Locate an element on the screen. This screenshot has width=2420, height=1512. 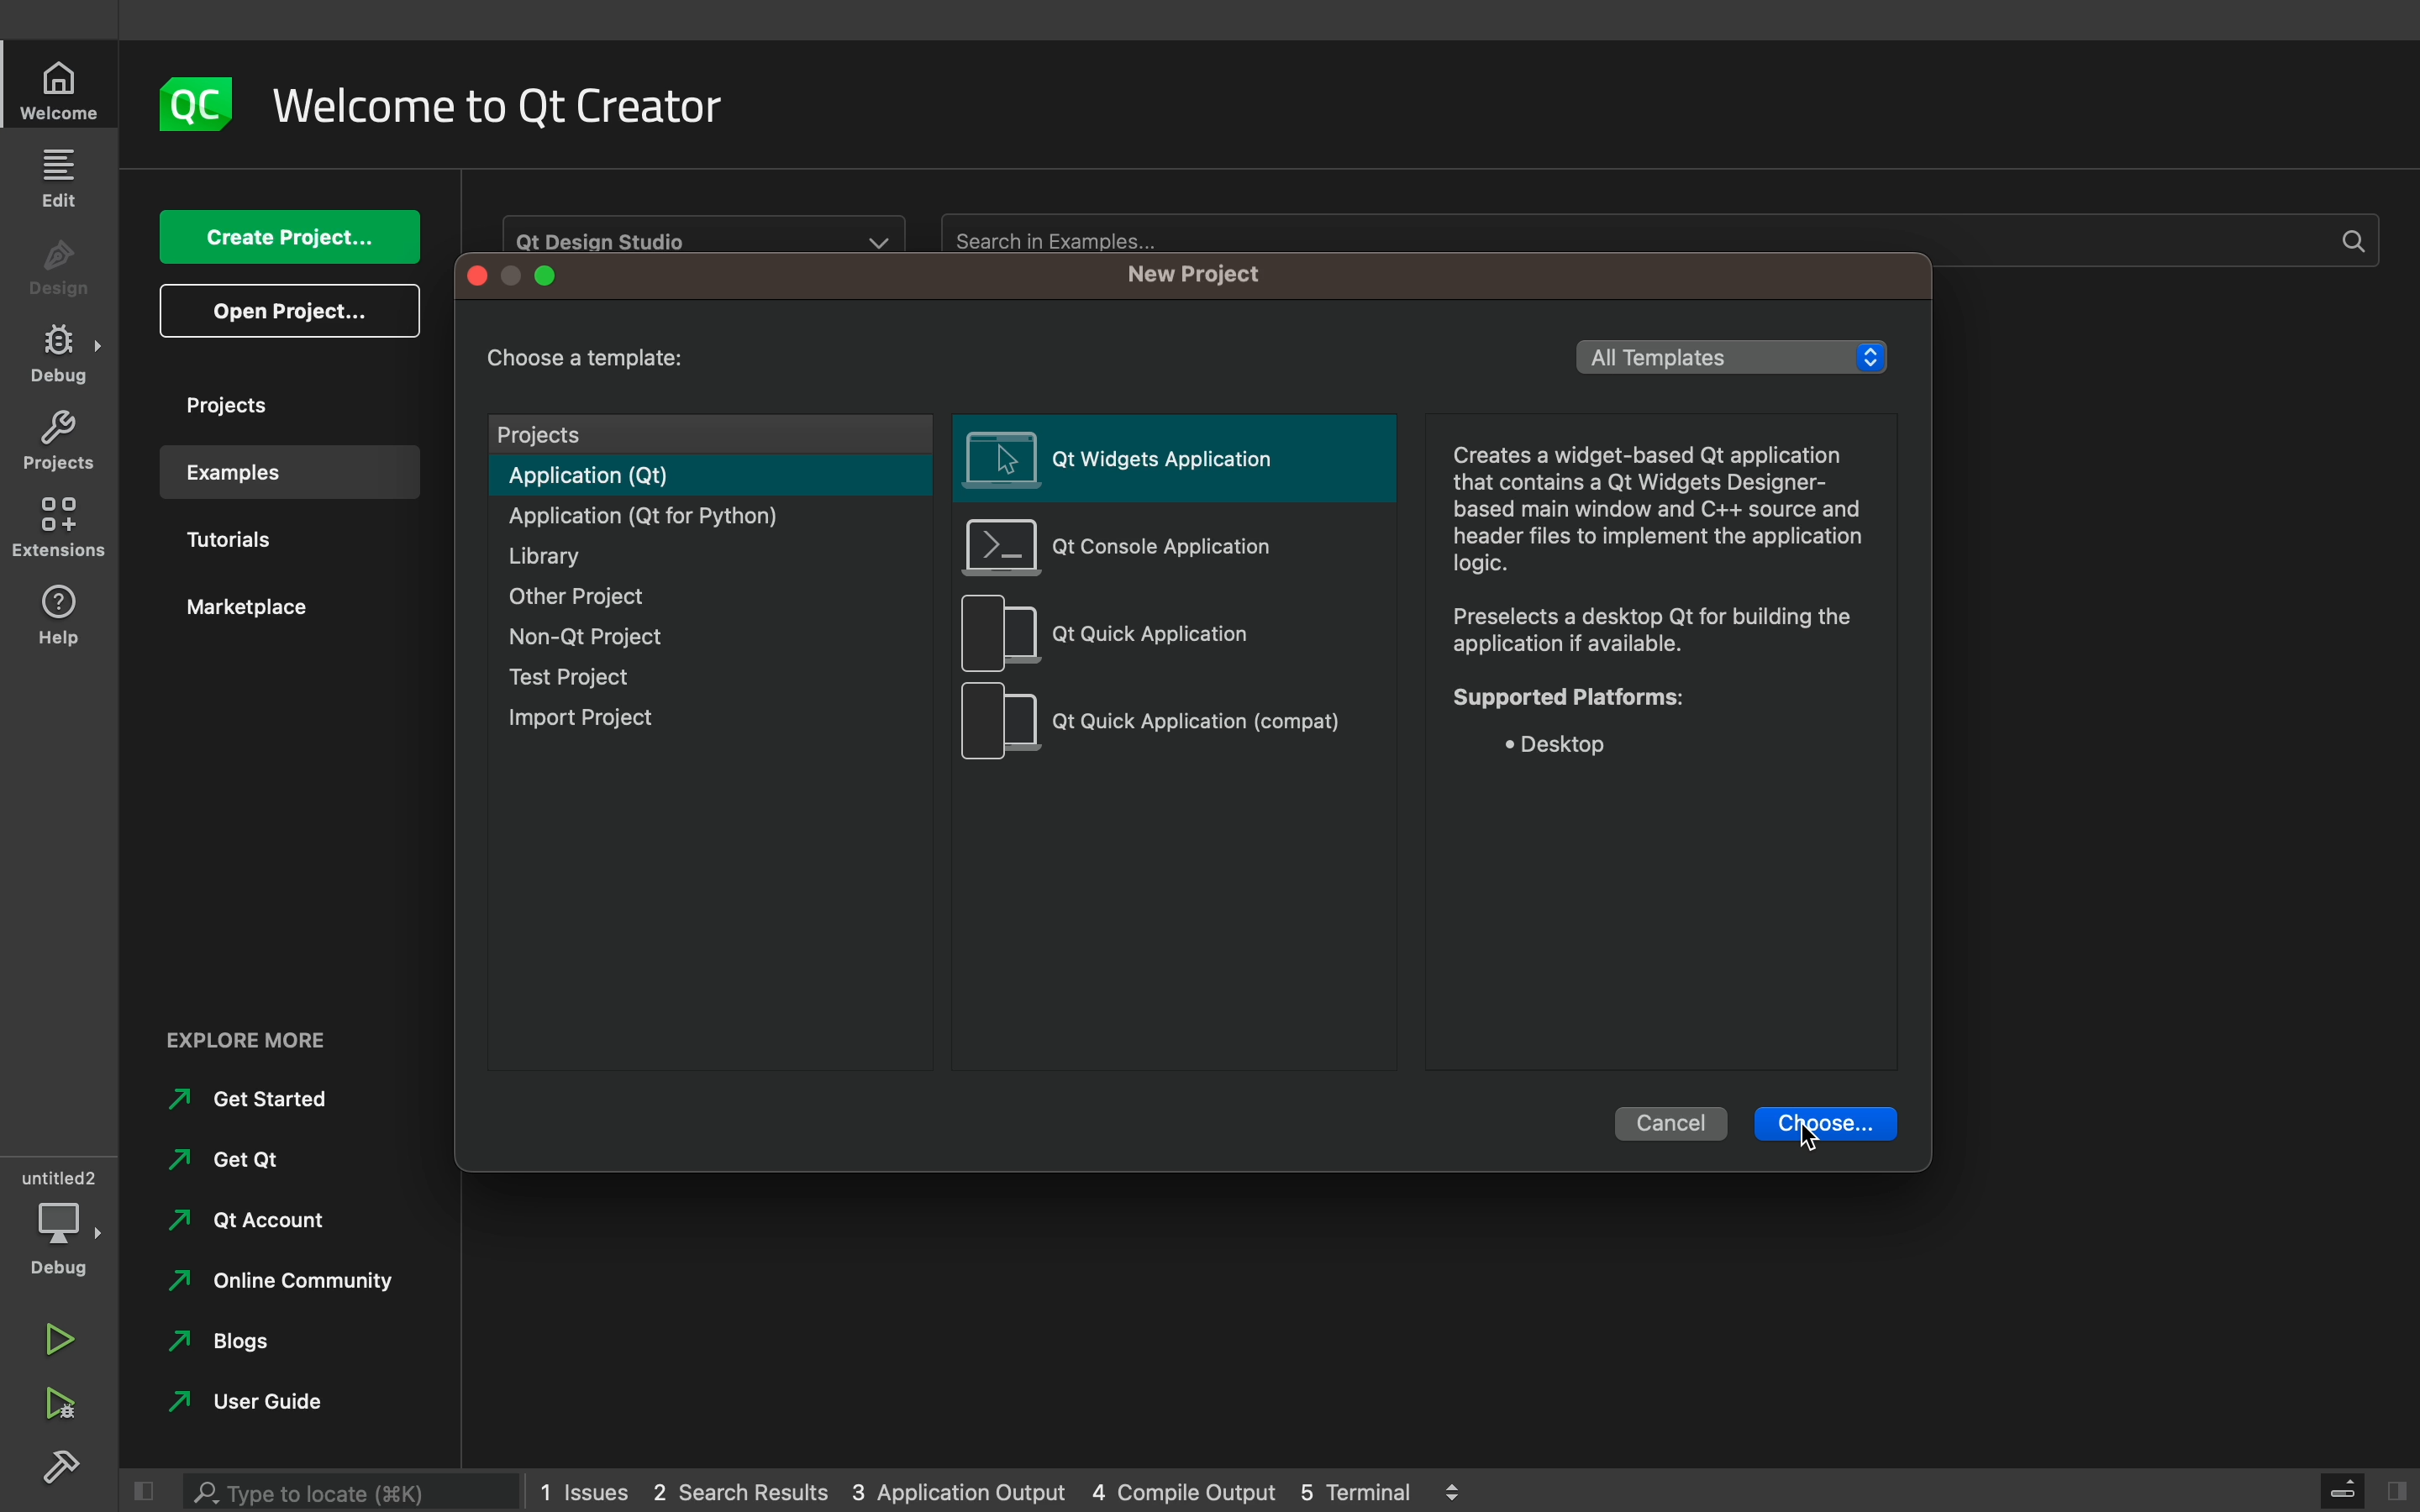
examples is located at coordinates (281, 472).